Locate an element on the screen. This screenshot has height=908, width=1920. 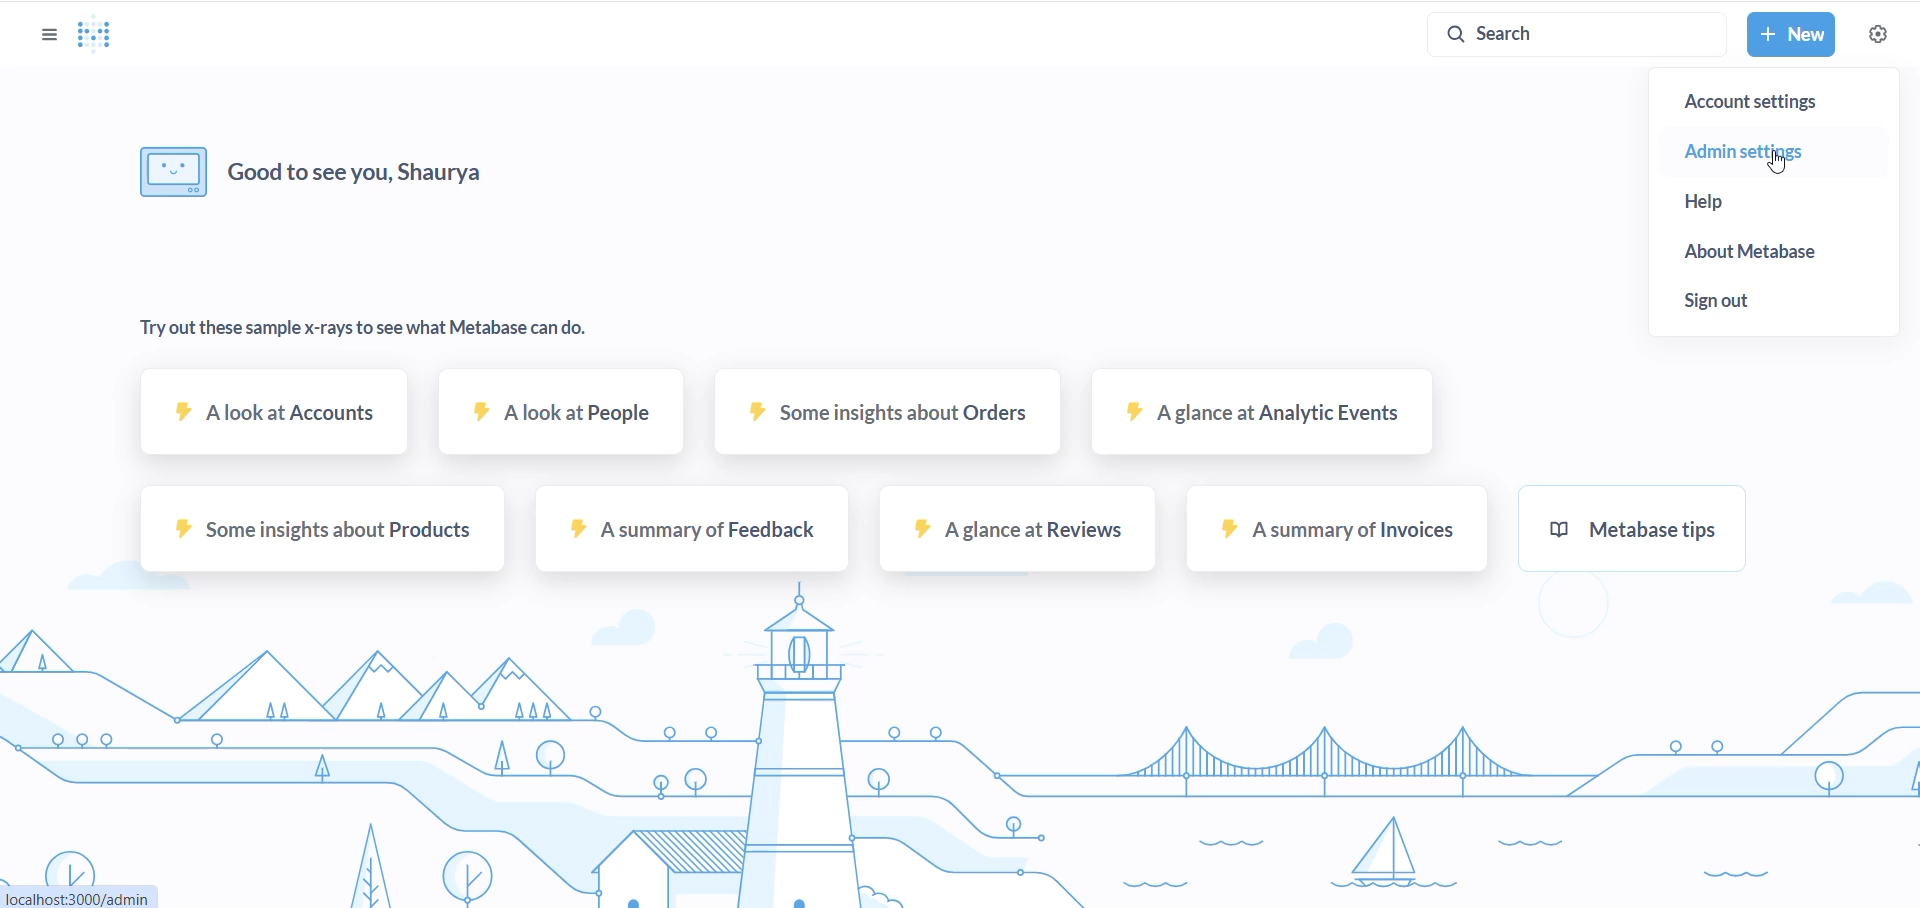
metabase Tips is located at coordinates (1654, 538).